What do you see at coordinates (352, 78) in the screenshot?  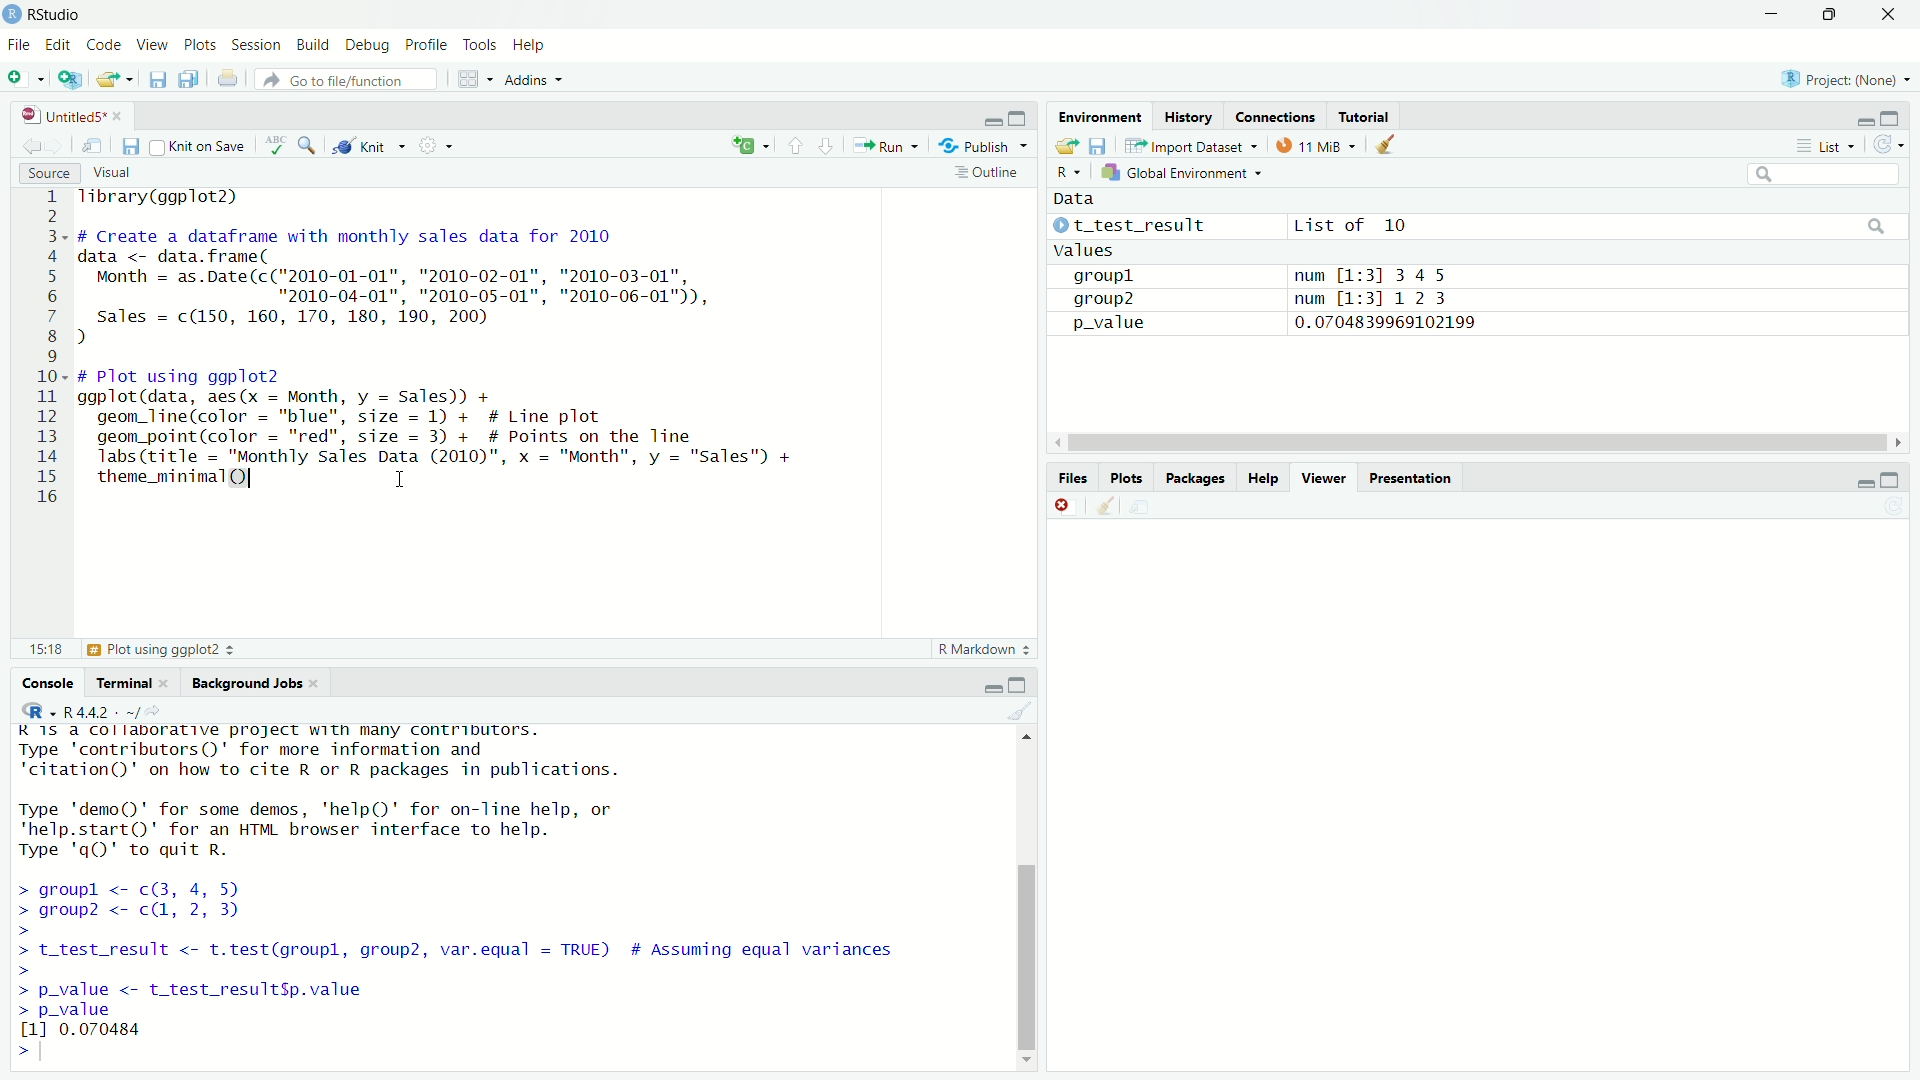 I see `Go to file/function` at bounding box center [352, 78].